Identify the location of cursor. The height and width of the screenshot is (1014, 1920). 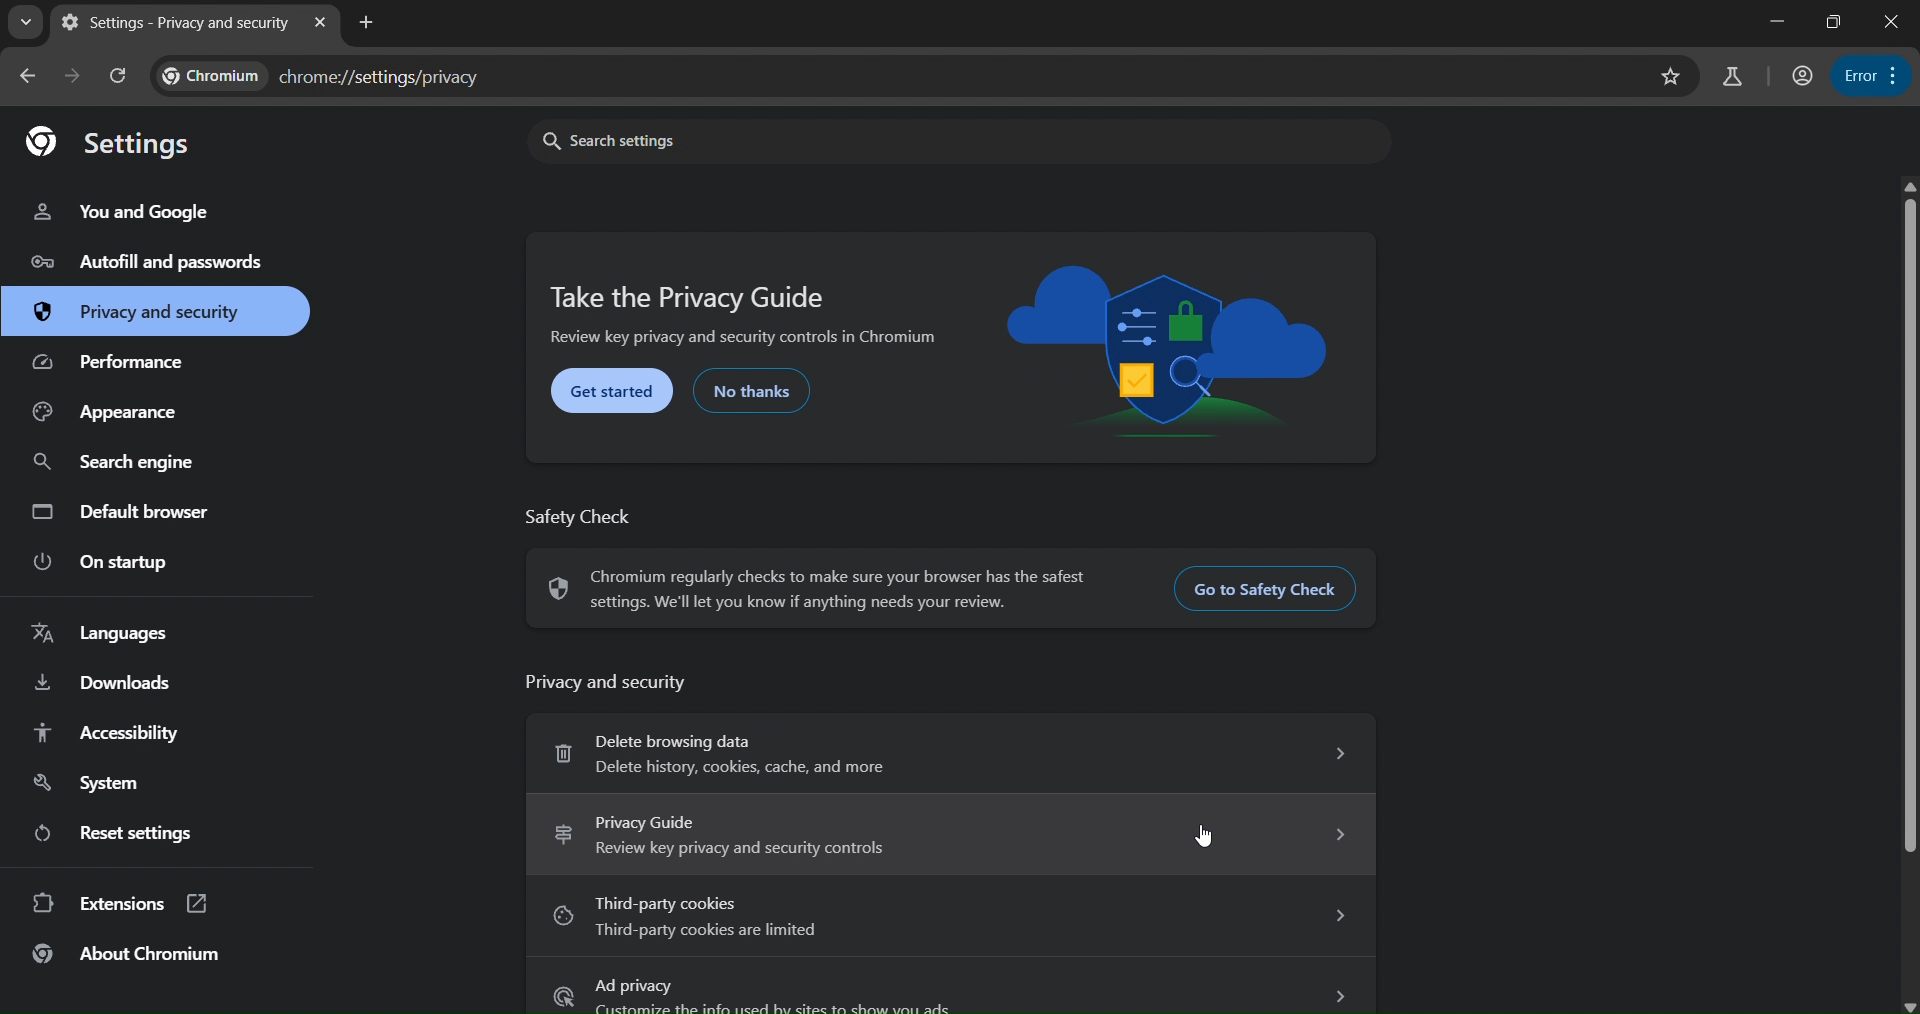
(1210, 834).